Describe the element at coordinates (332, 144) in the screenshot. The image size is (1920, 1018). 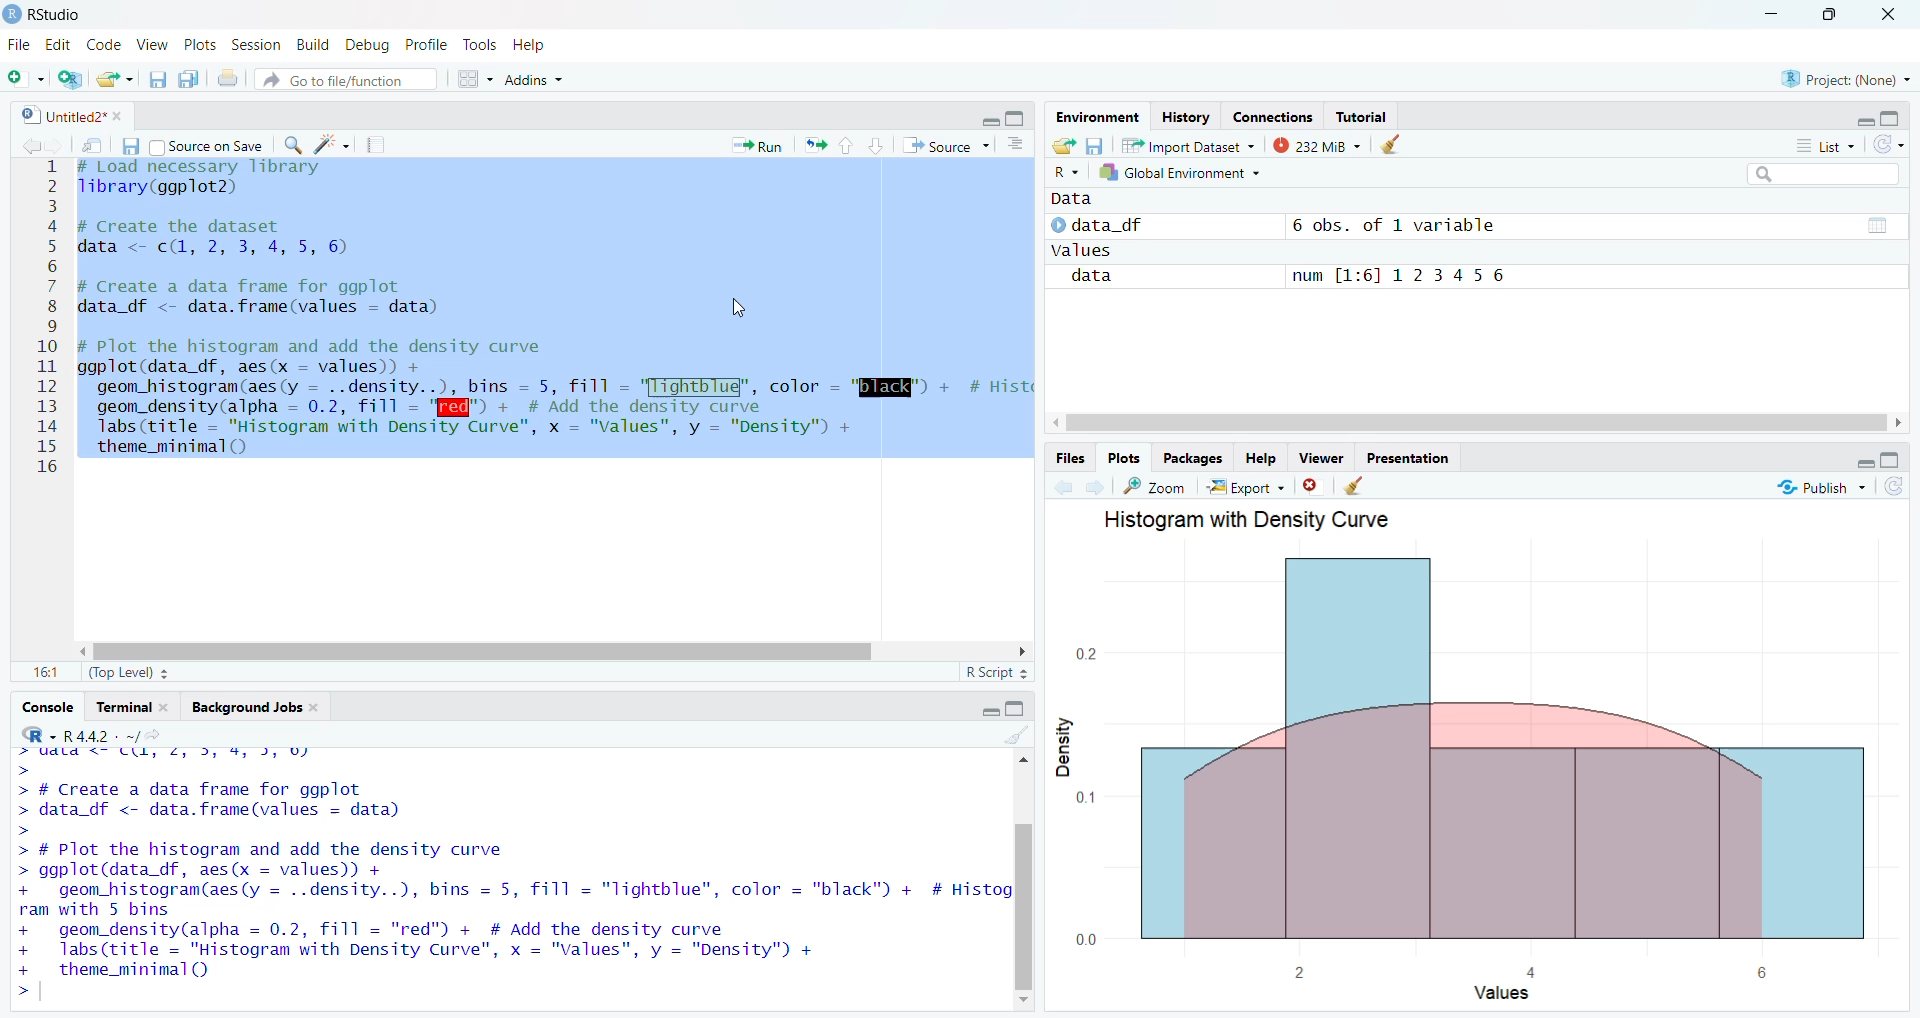
I see `code tools` at that location.